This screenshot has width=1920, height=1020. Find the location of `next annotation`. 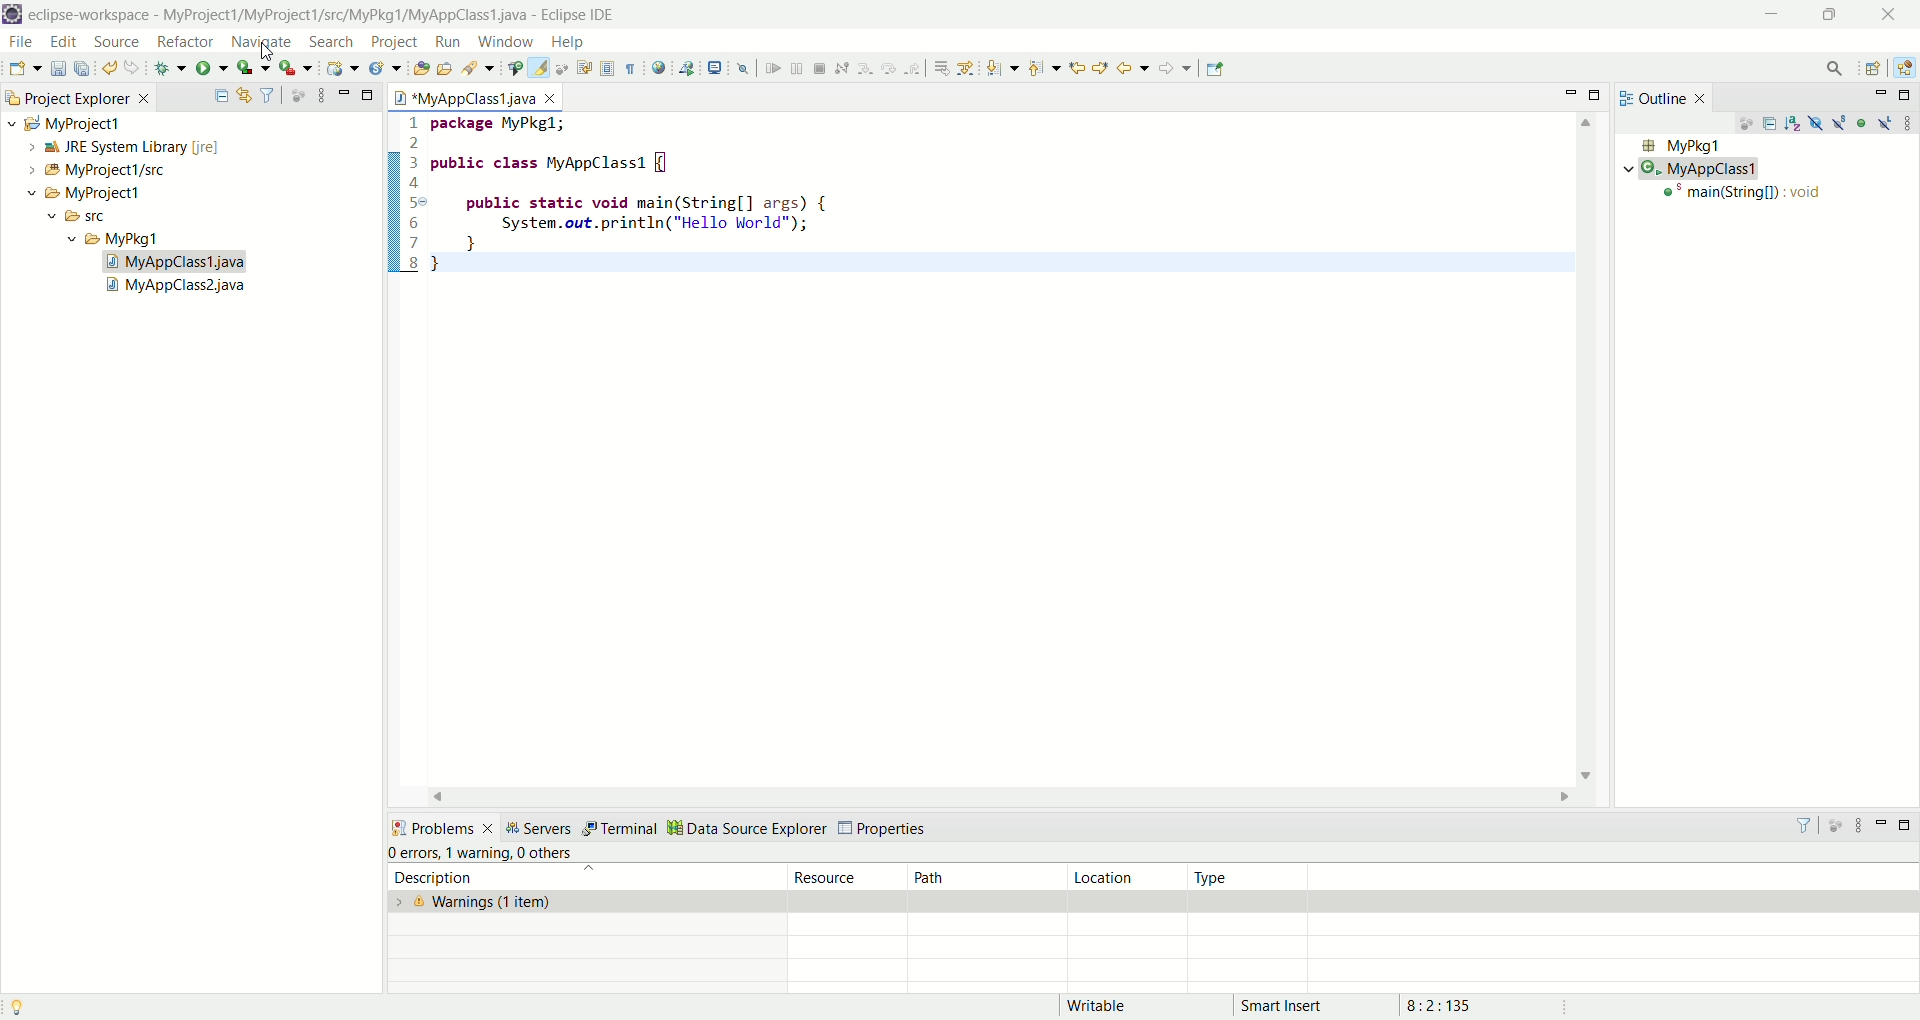

next annotation is located at coordinates (1003, 69).